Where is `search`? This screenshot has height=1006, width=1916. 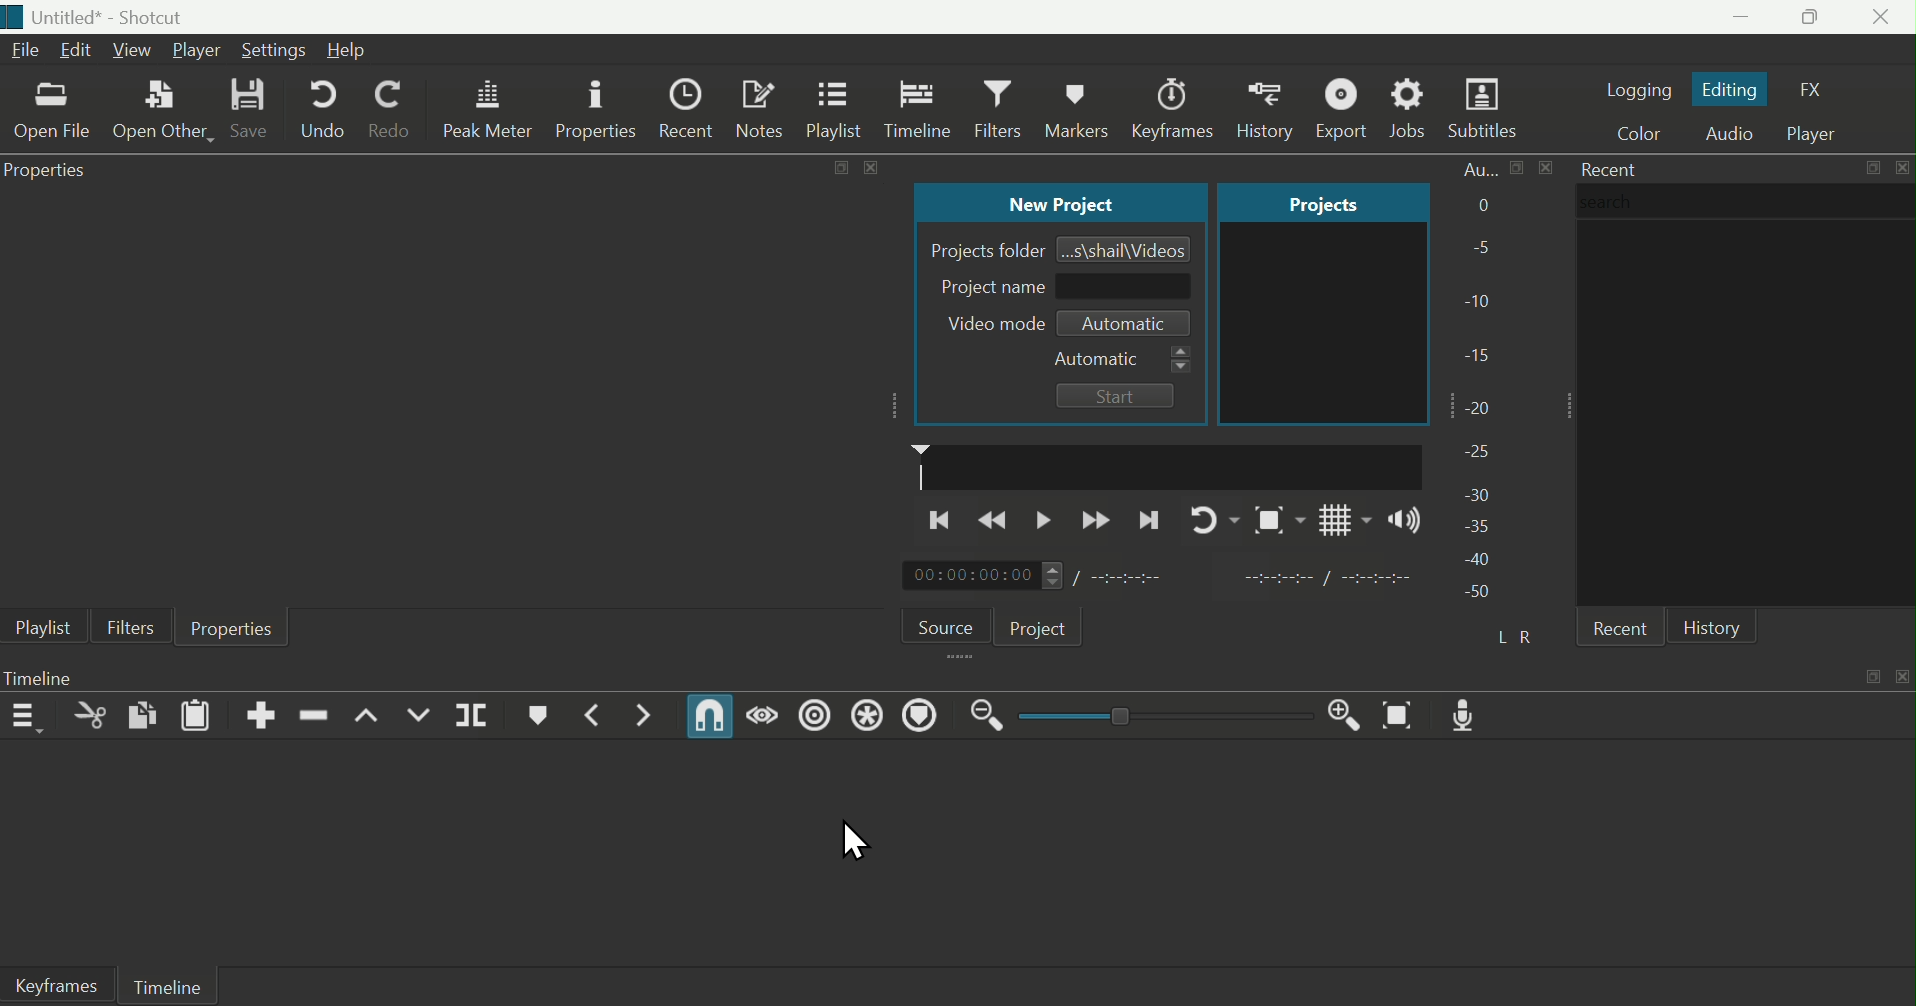 search is located at coordinates (1746, 201).